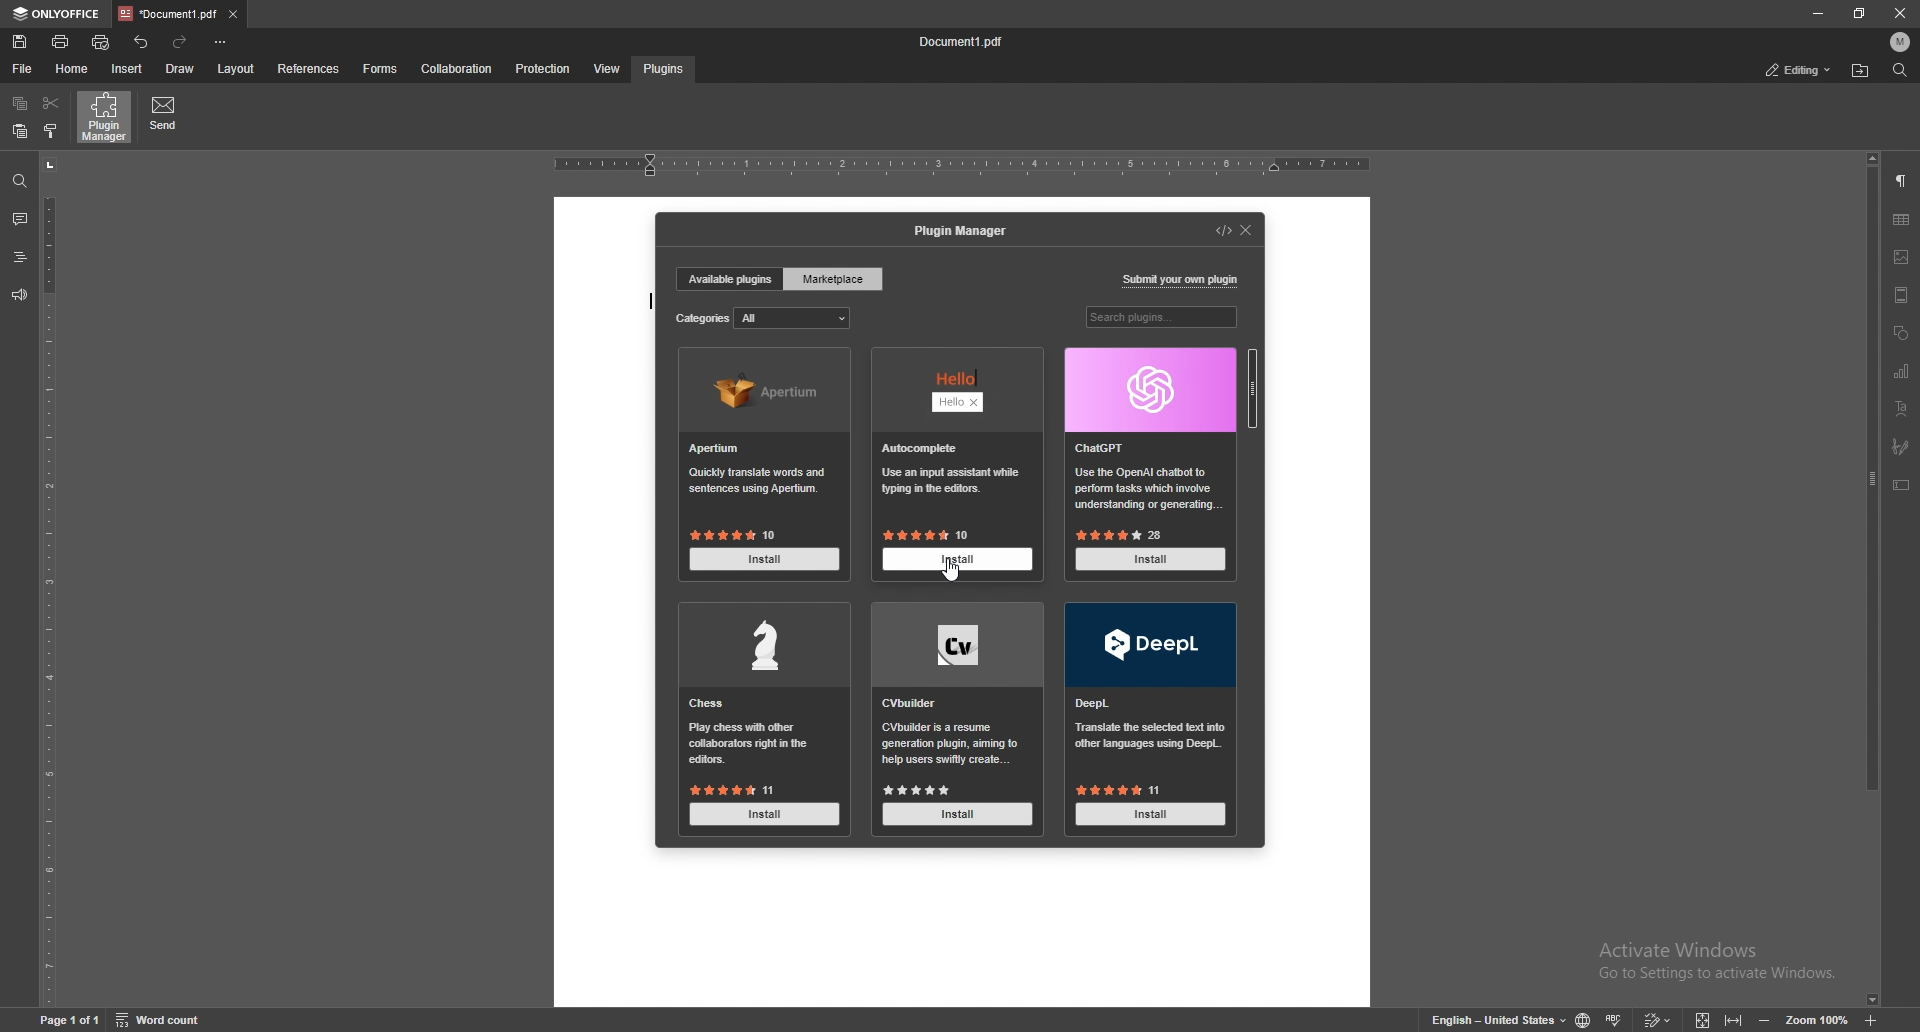  I want to click on spell check, so click(1620, 1020).